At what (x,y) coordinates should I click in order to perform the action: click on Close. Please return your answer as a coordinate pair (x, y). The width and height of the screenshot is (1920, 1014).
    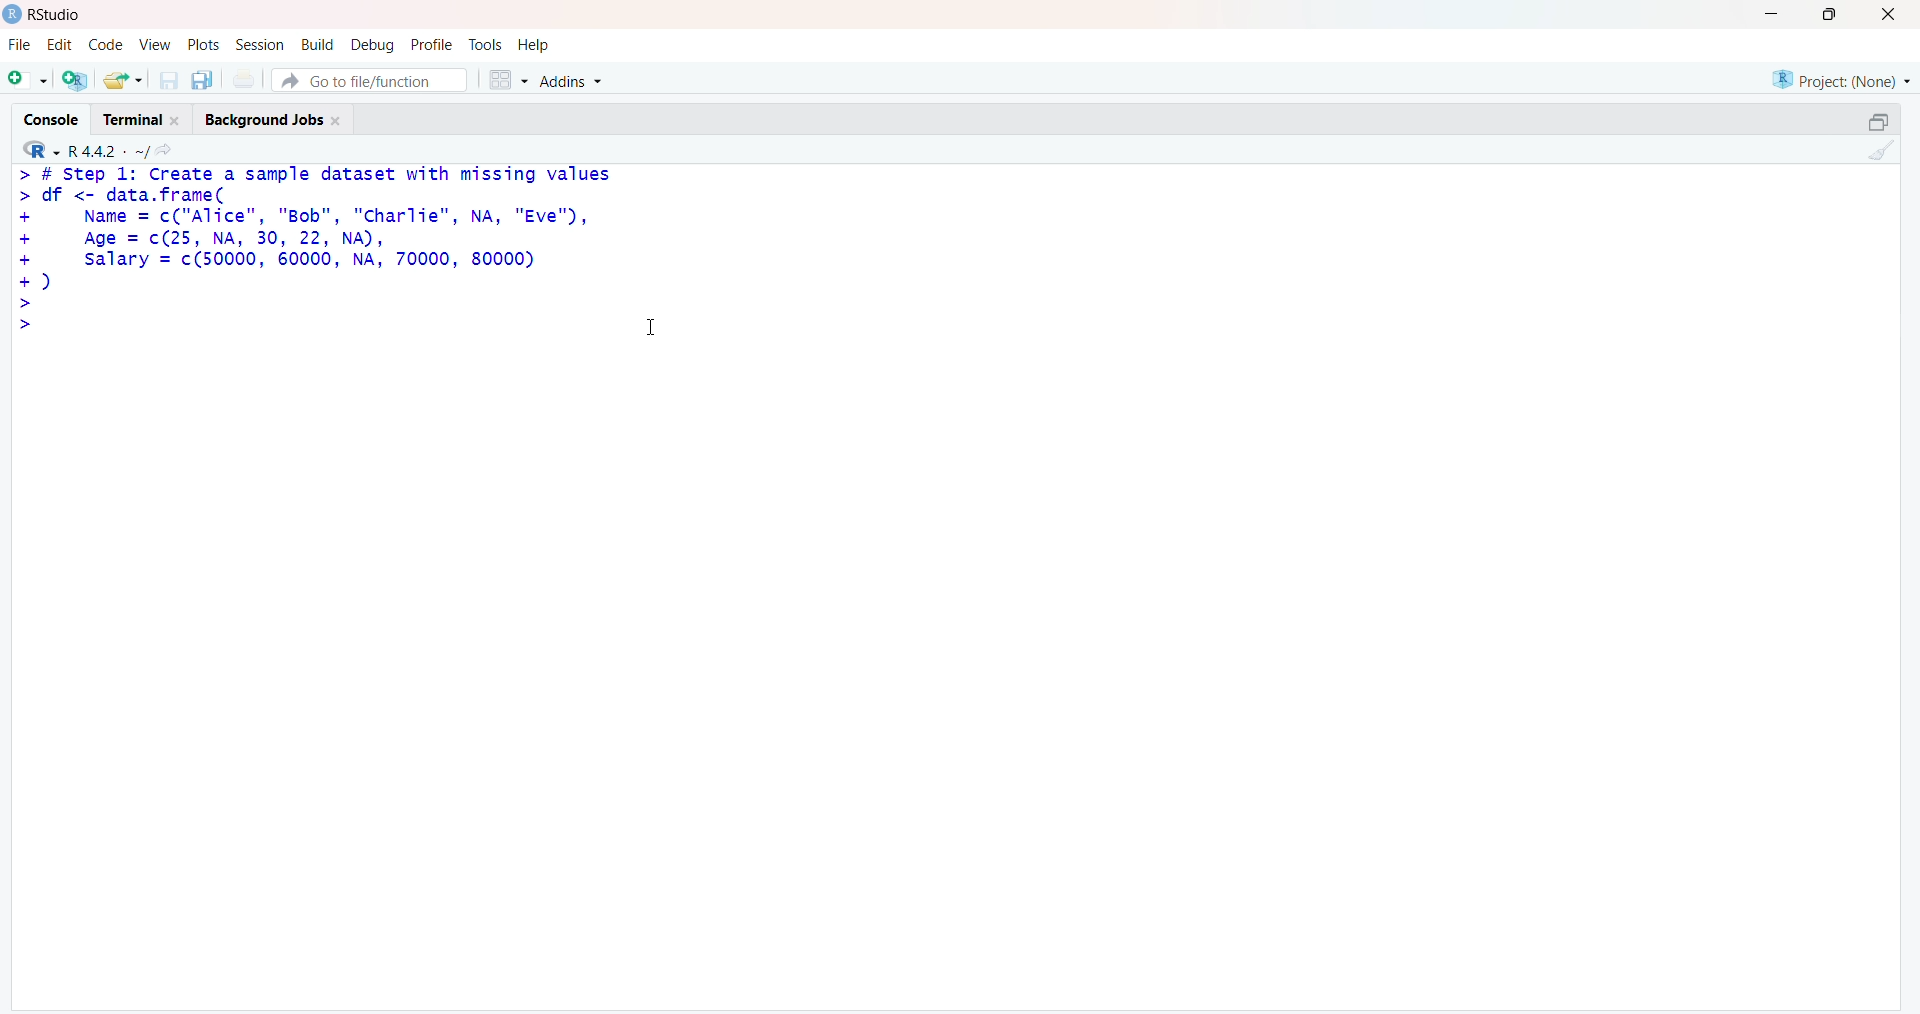
    Looking at the image, I should click on (1894, 17).